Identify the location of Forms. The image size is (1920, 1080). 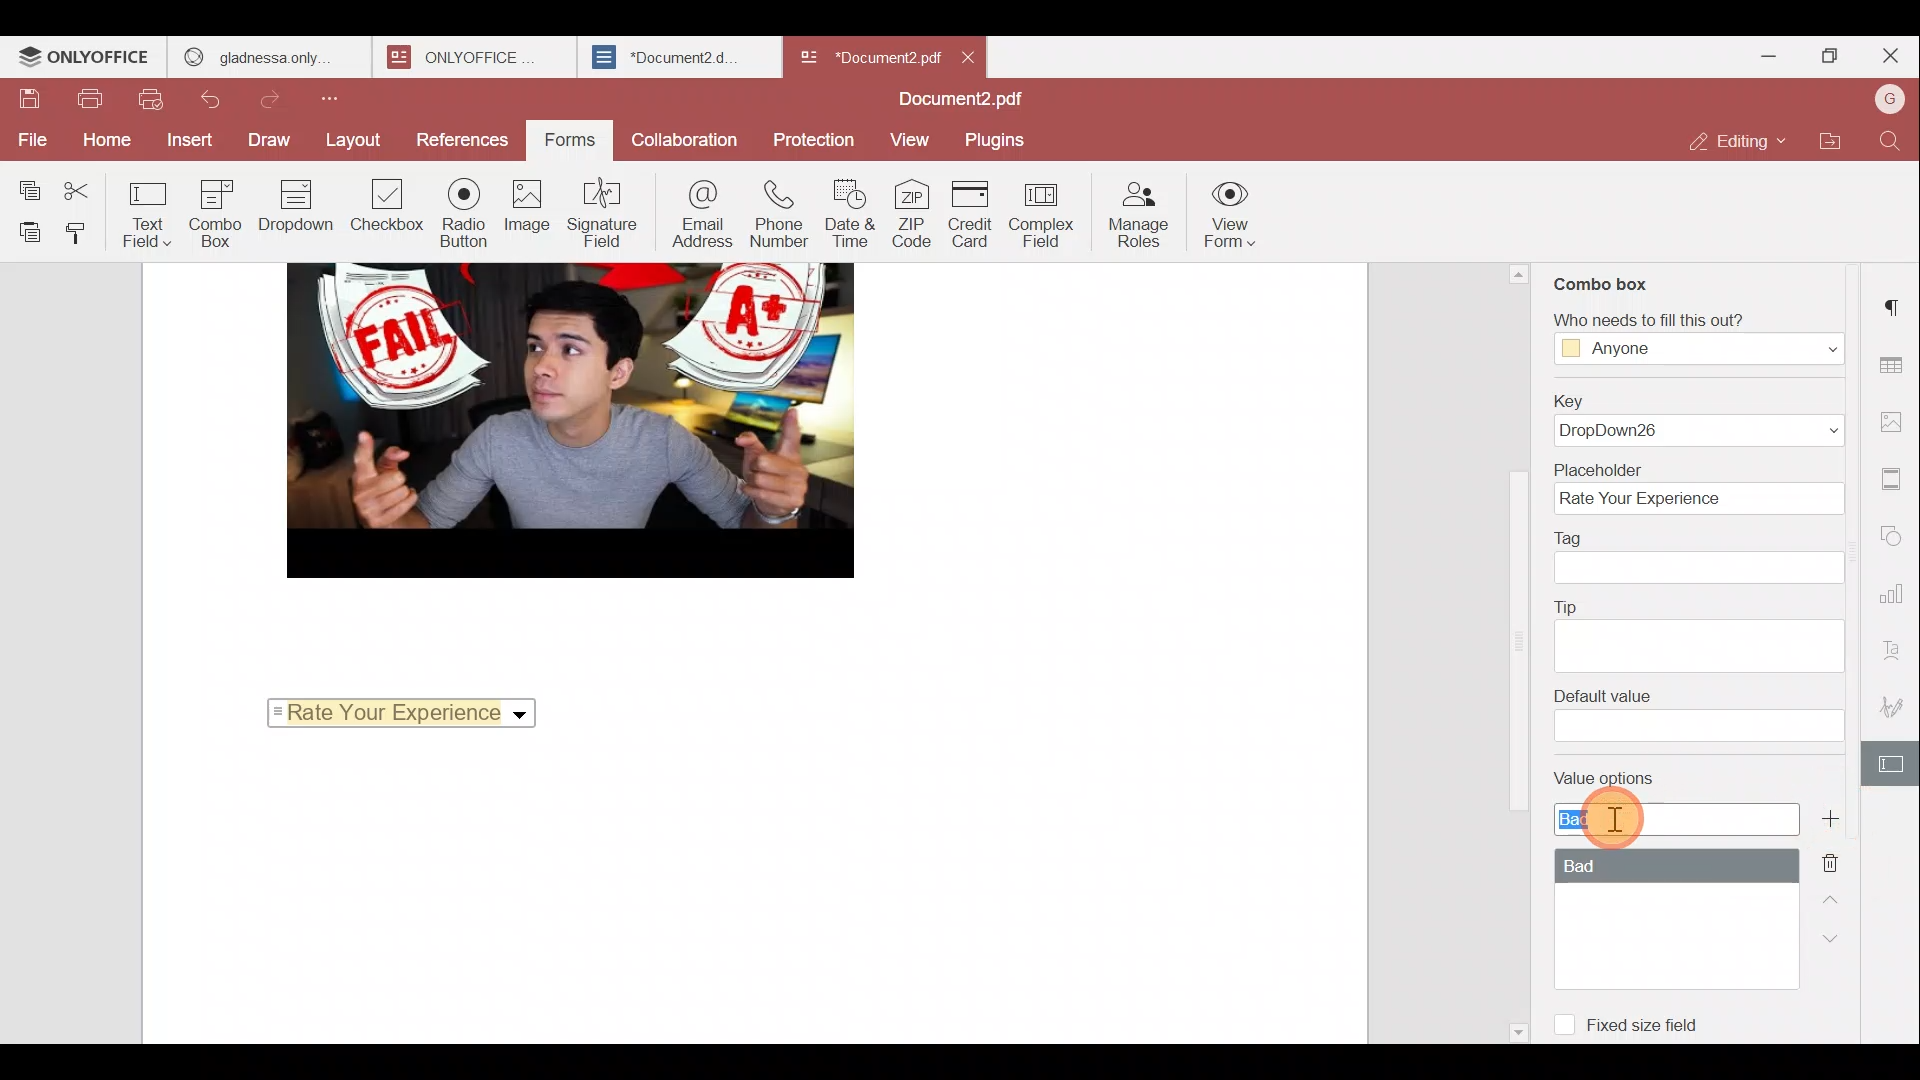
(563, 141).